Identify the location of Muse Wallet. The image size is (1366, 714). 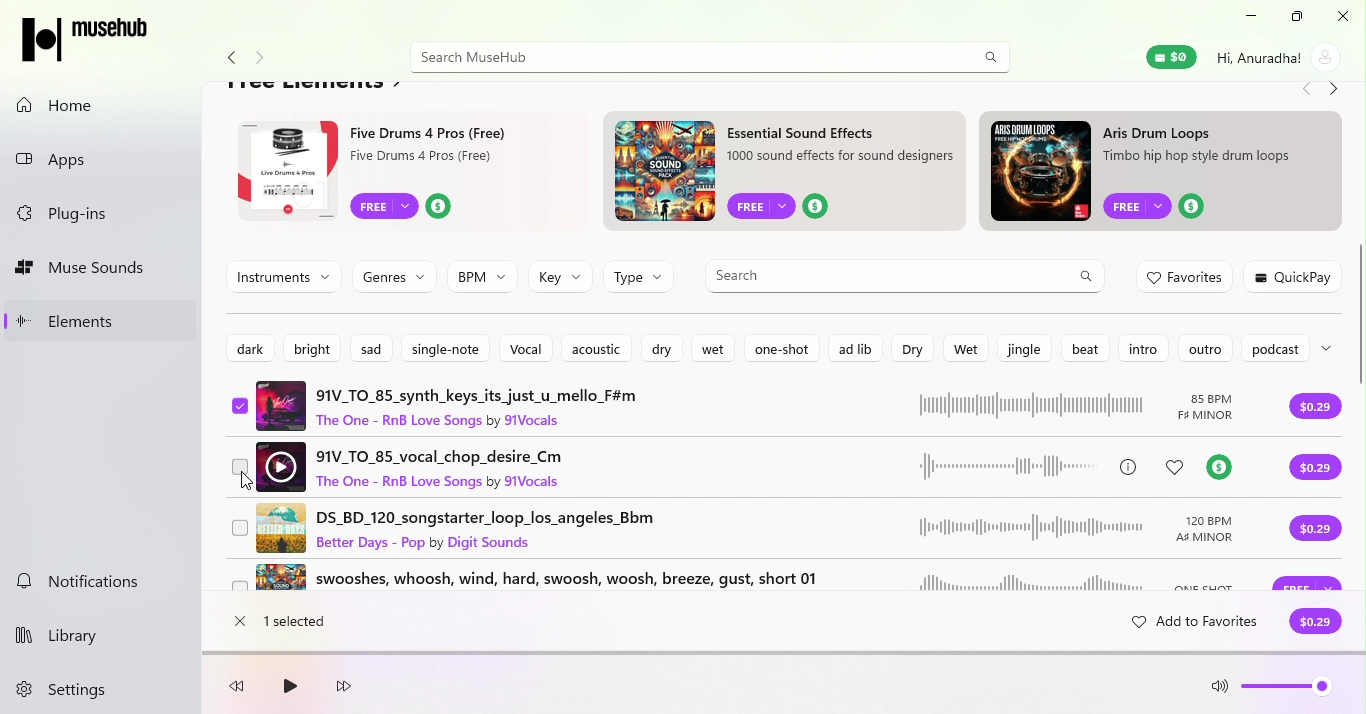
(1170, 57).